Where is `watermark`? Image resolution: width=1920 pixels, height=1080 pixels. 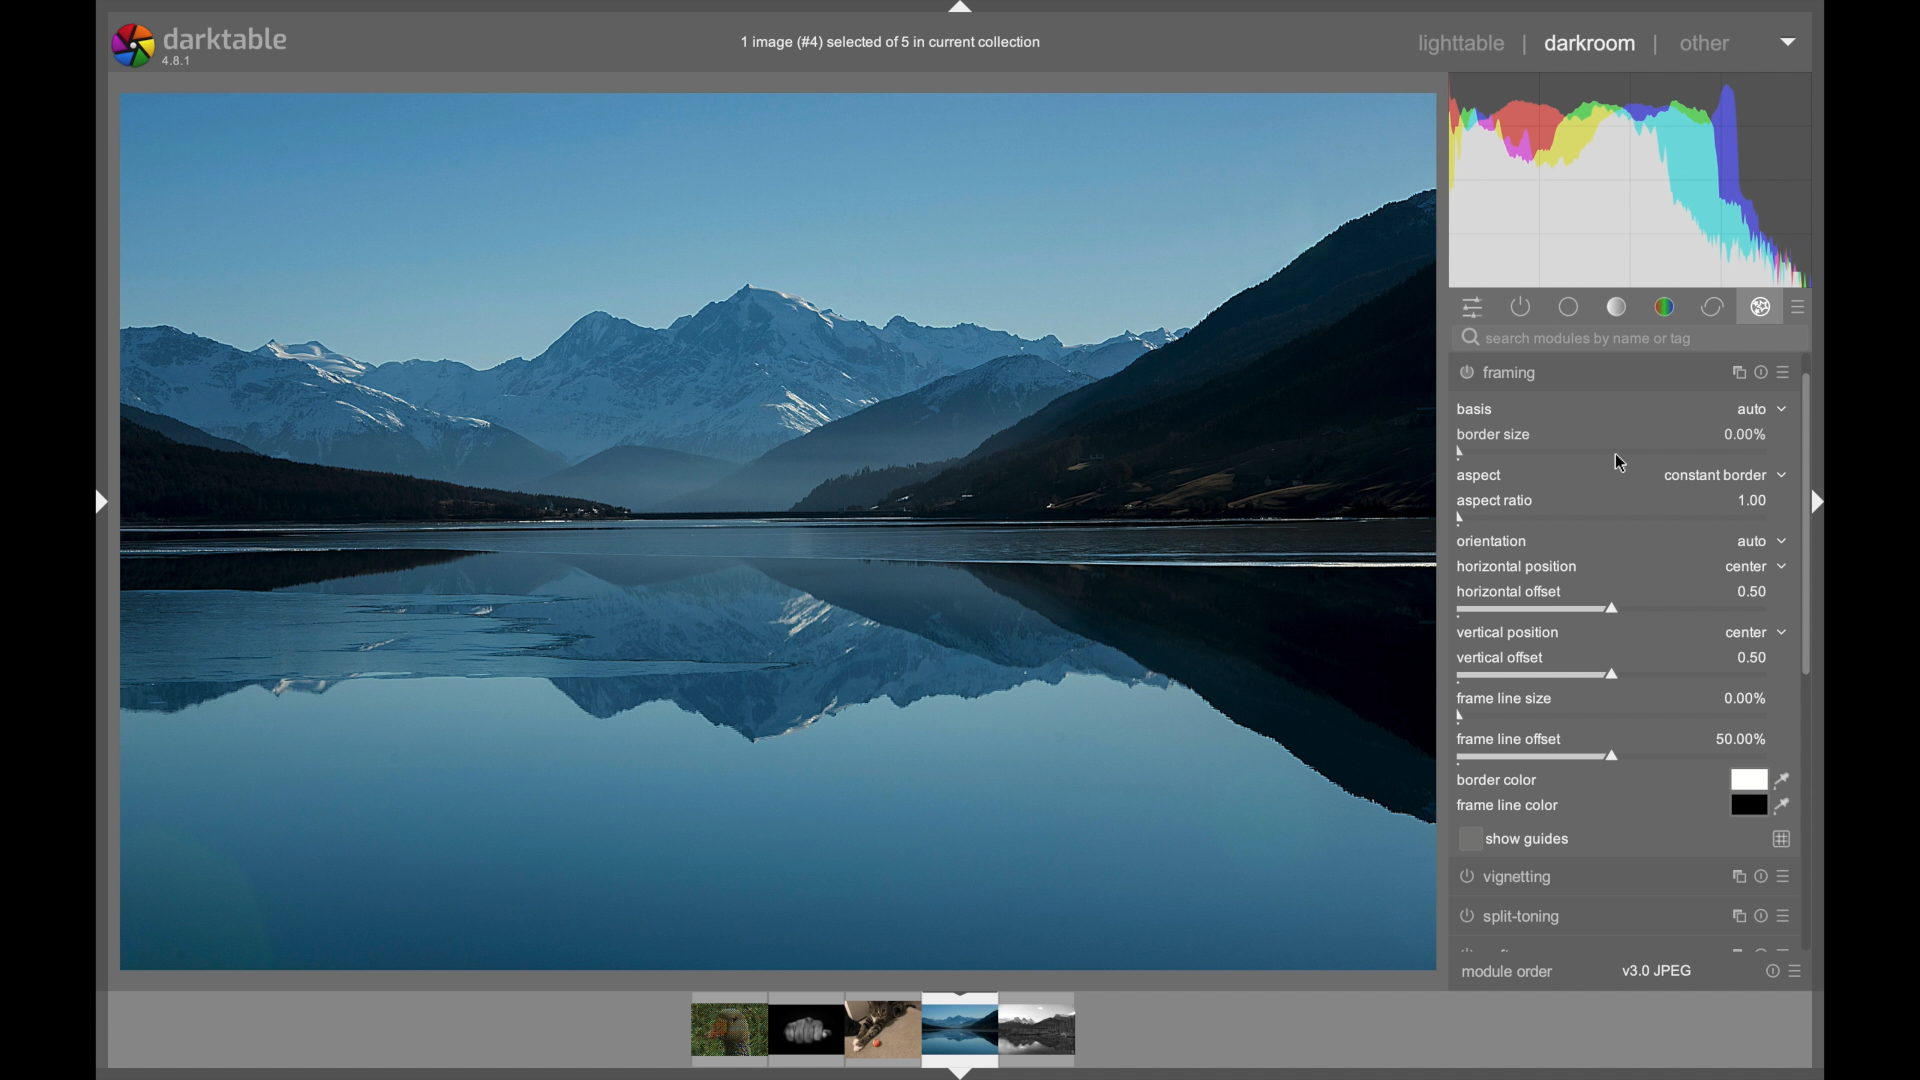 watermark is located at coordinates (1510, 371).